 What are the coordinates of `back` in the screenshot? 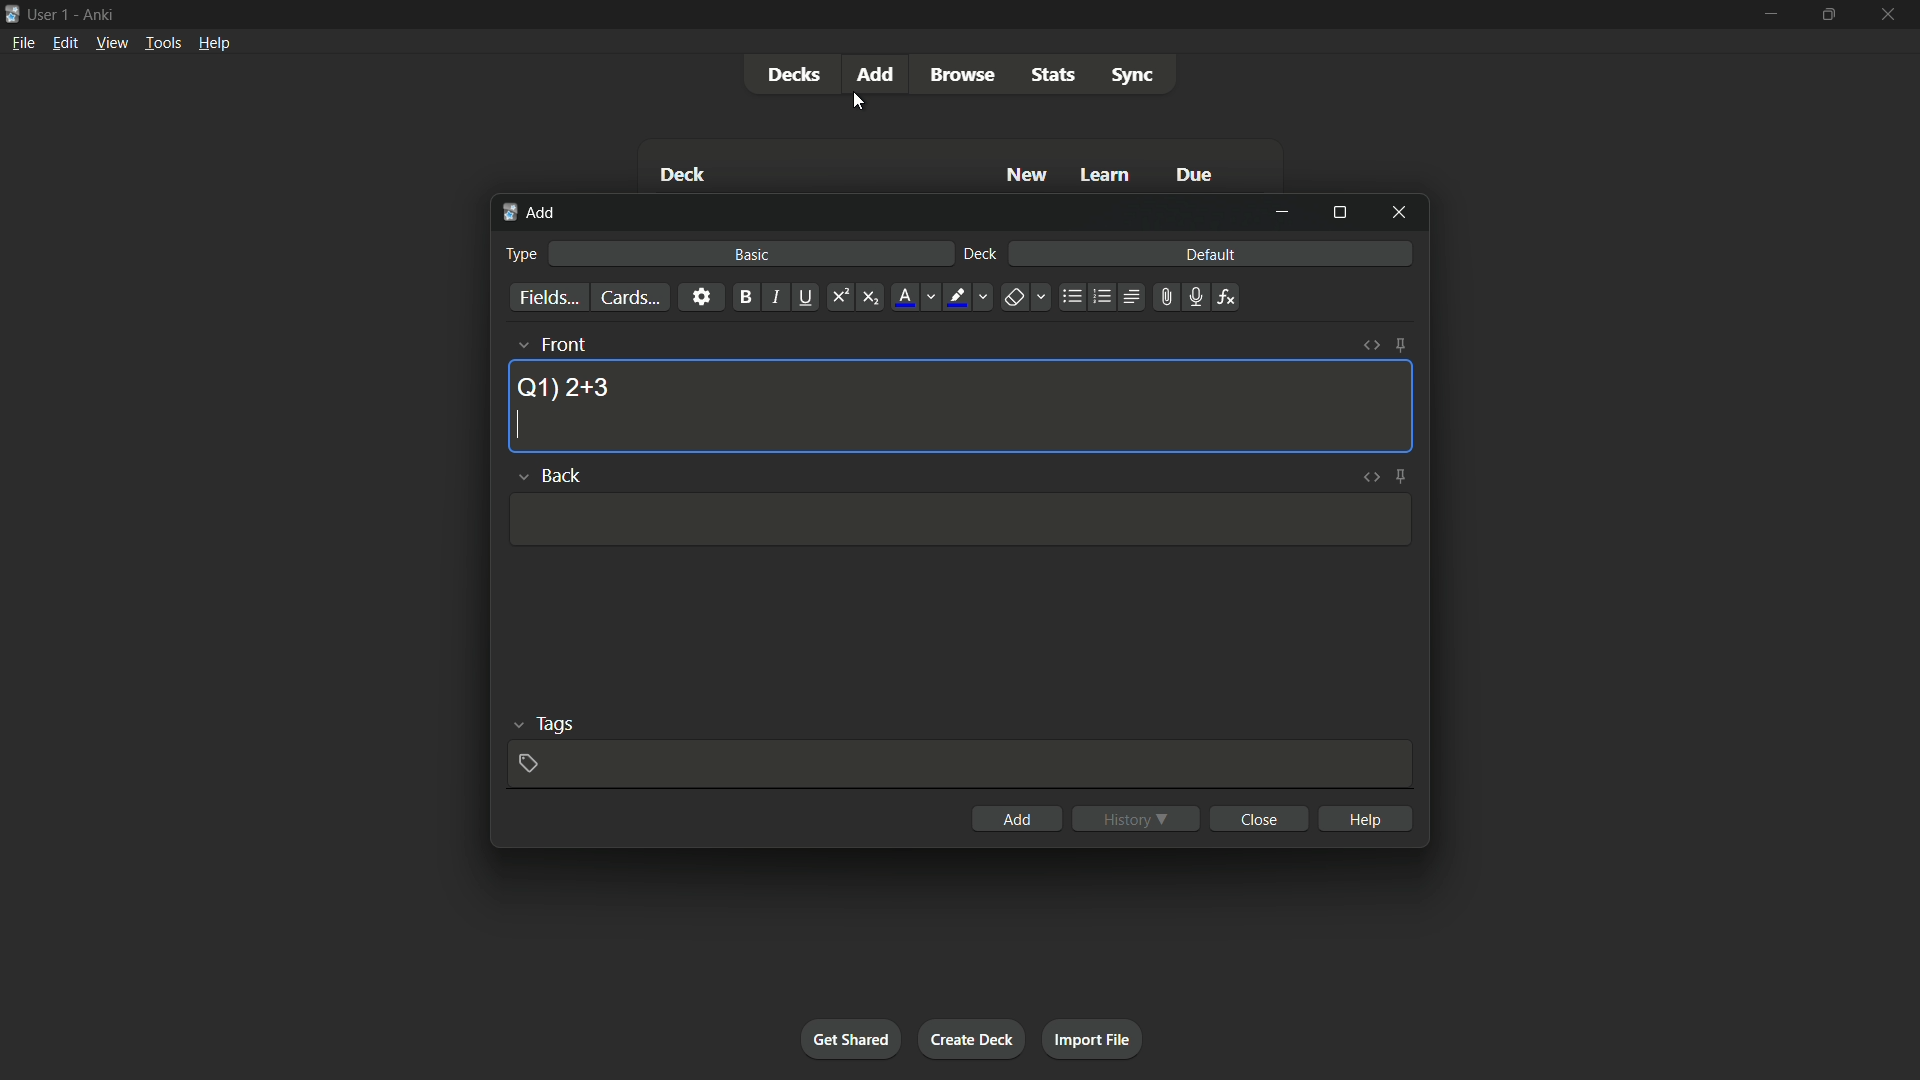 It's located at (560, 477).